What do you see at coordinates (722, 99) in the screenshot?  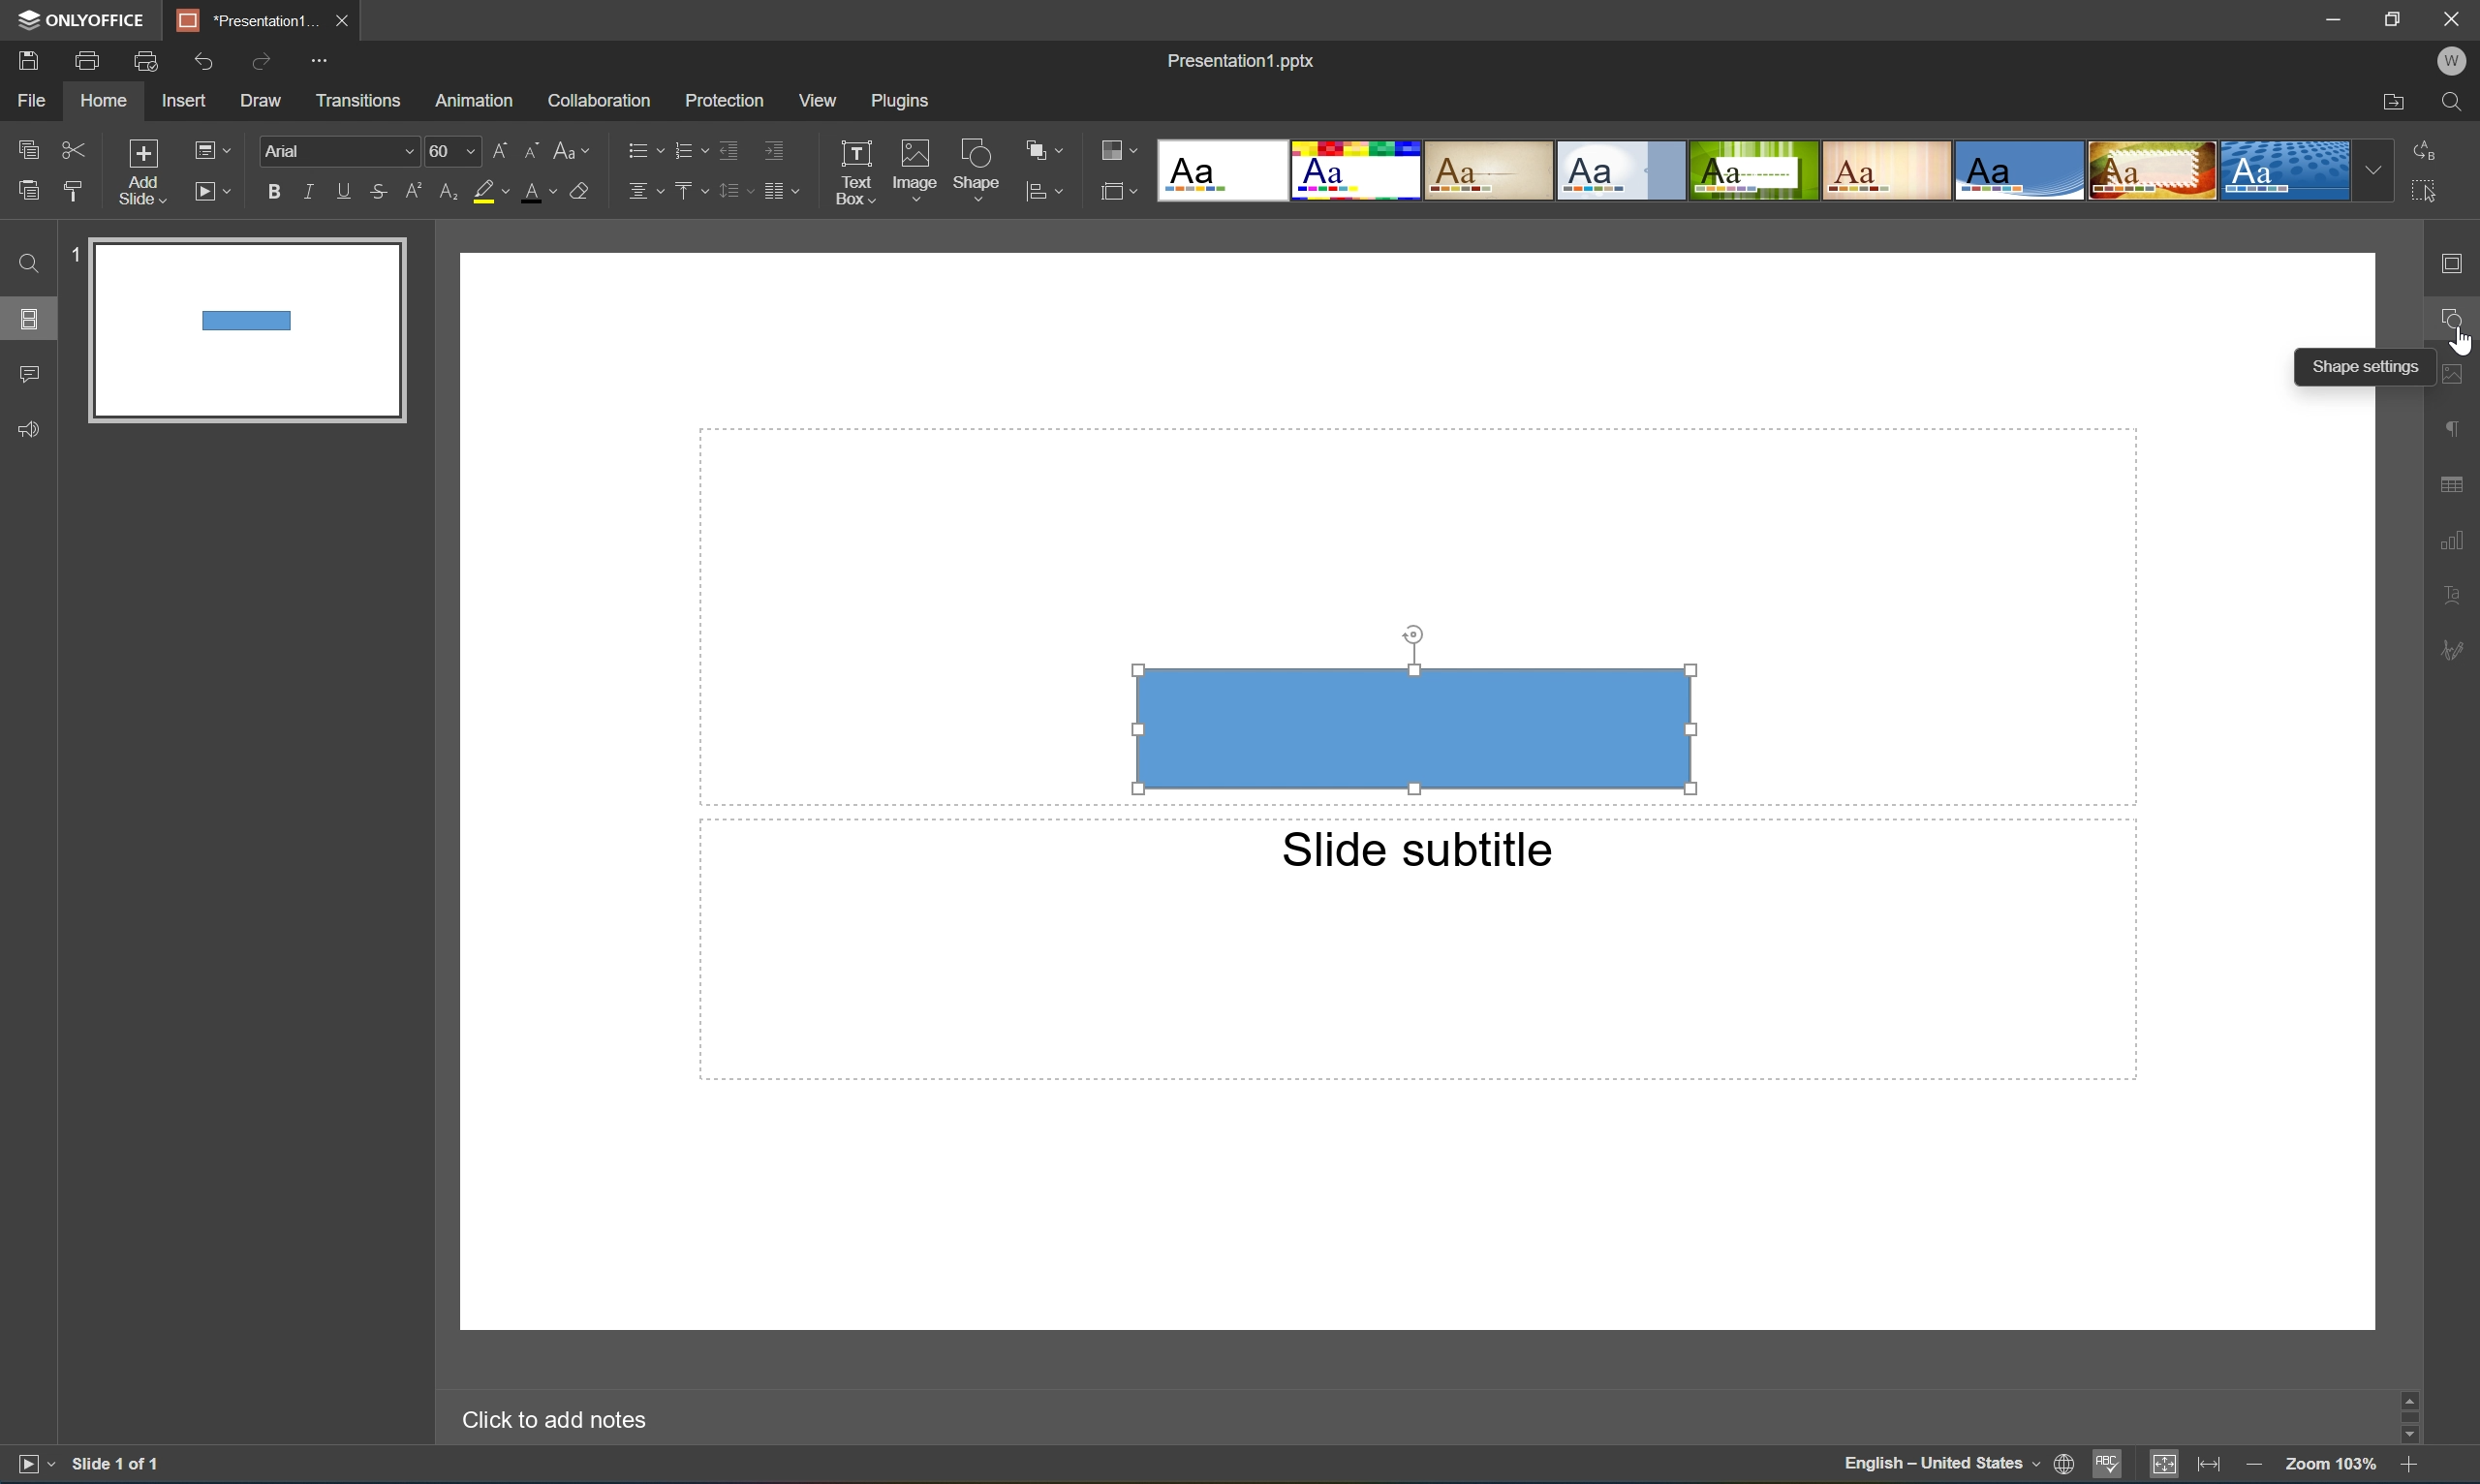 I see `Protection` at bounding box center [722, 99].